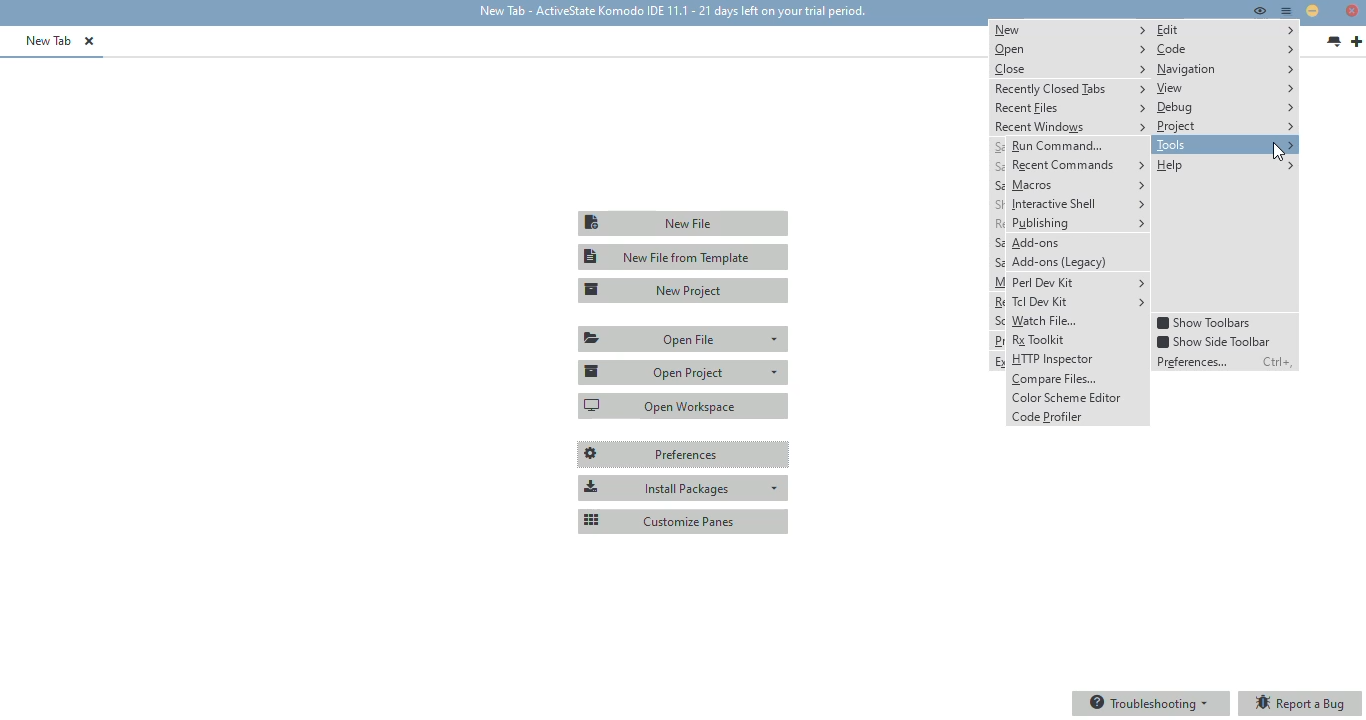 Image resolution: width=1366 pixels, height=720 pixels. What do you see at coordinates (1225, 126) in the screenshot?
I see `project` at bounding box center [1225, 126].